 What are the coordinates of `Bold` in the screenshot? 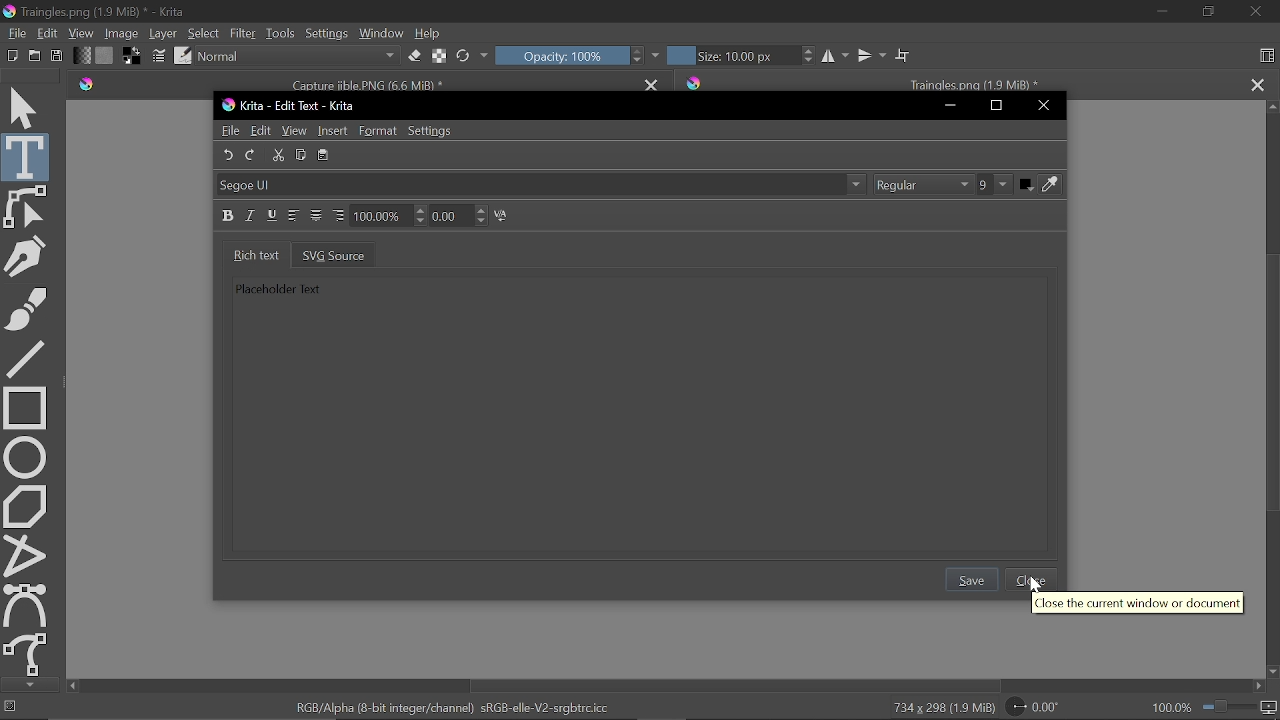 It's located at (229, 216).